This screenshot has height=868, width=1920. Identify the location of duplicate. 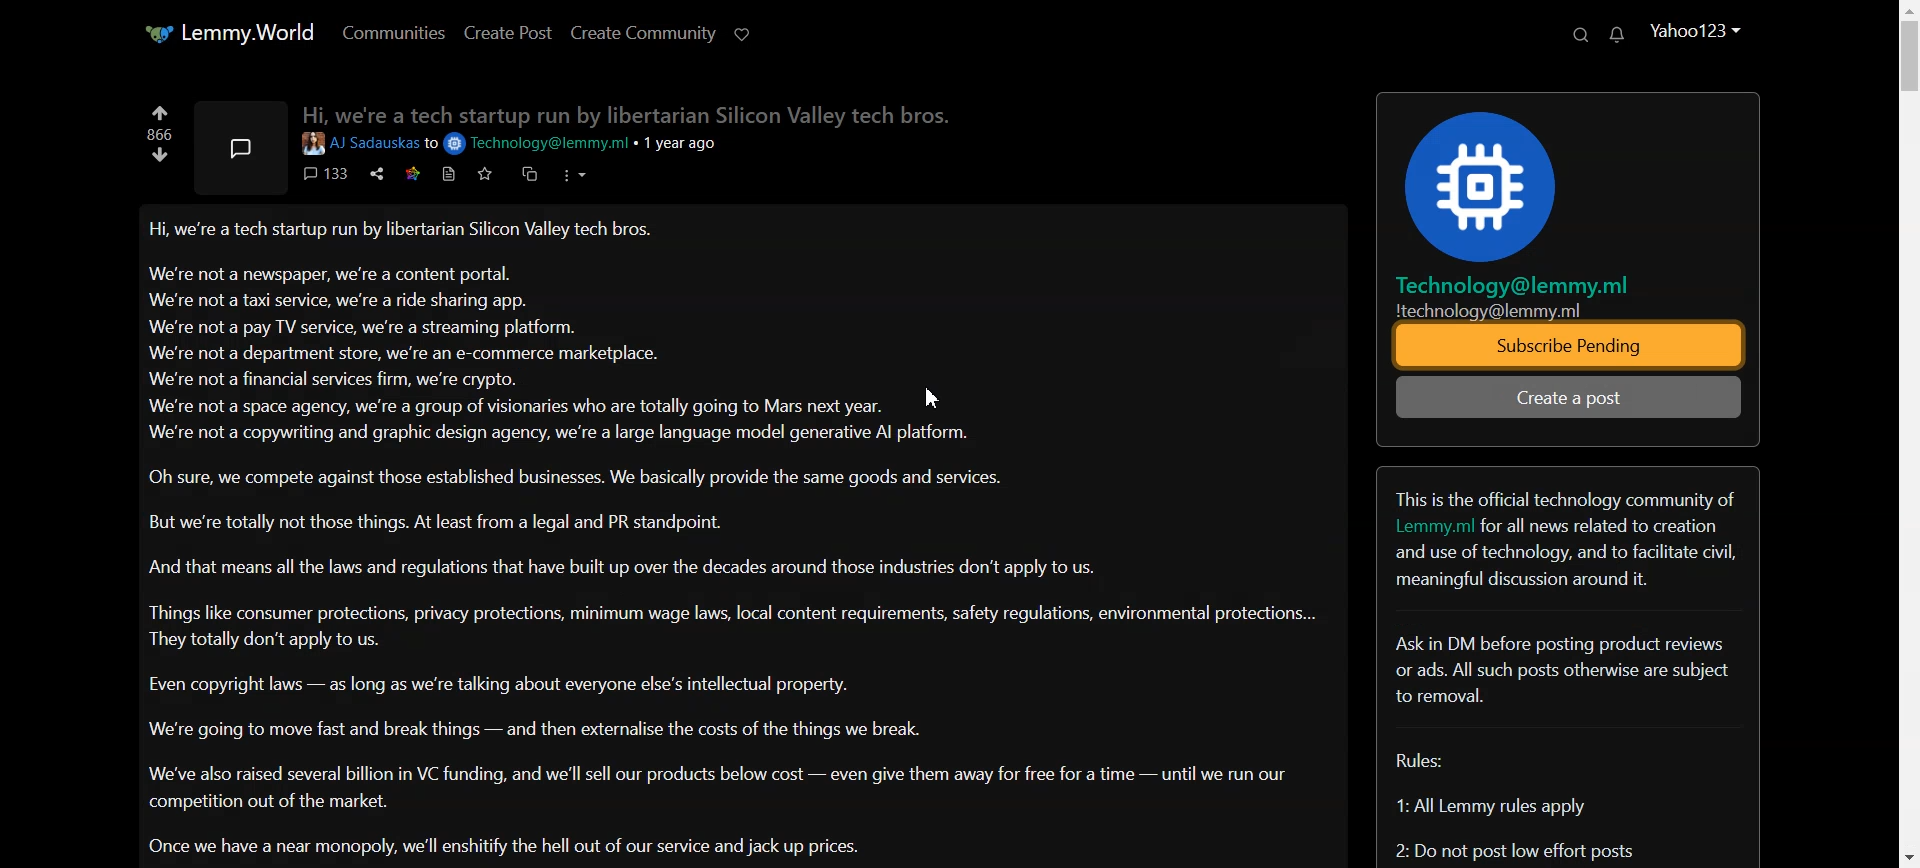
(528, 175).